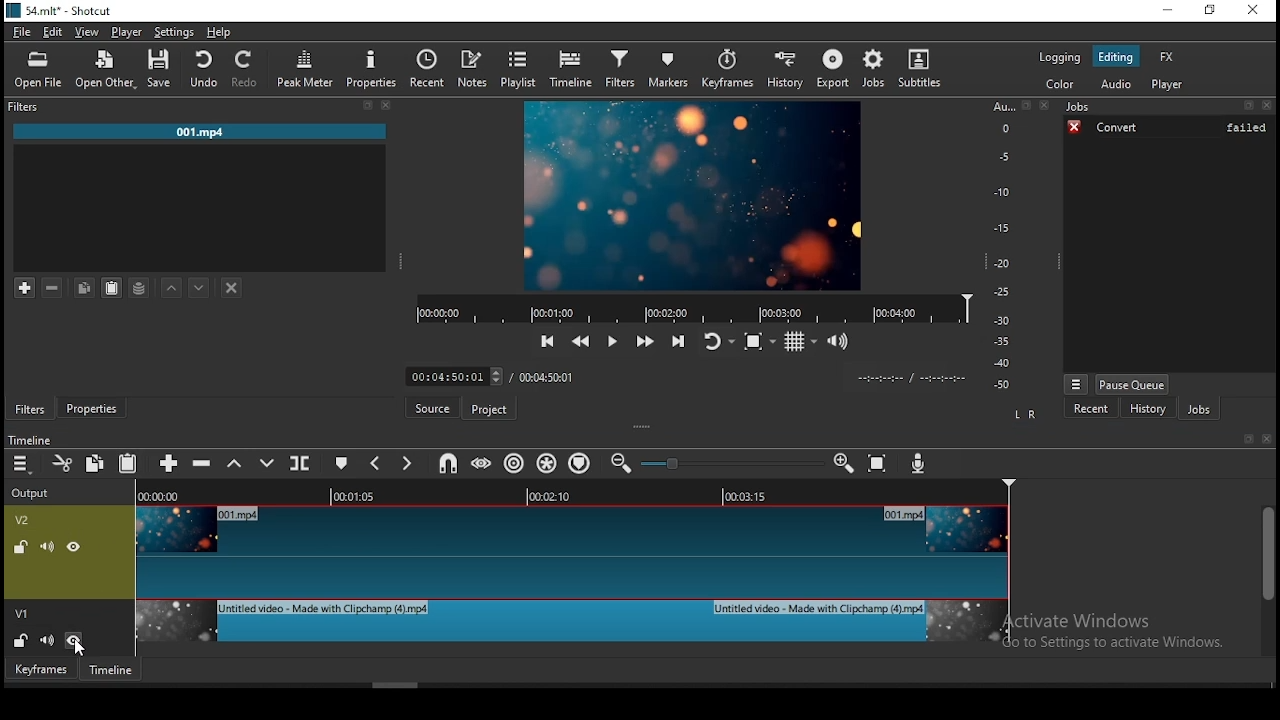 The height and width of the screenshot is (720, 1280). I want to click on edit time, so click(451, 377).